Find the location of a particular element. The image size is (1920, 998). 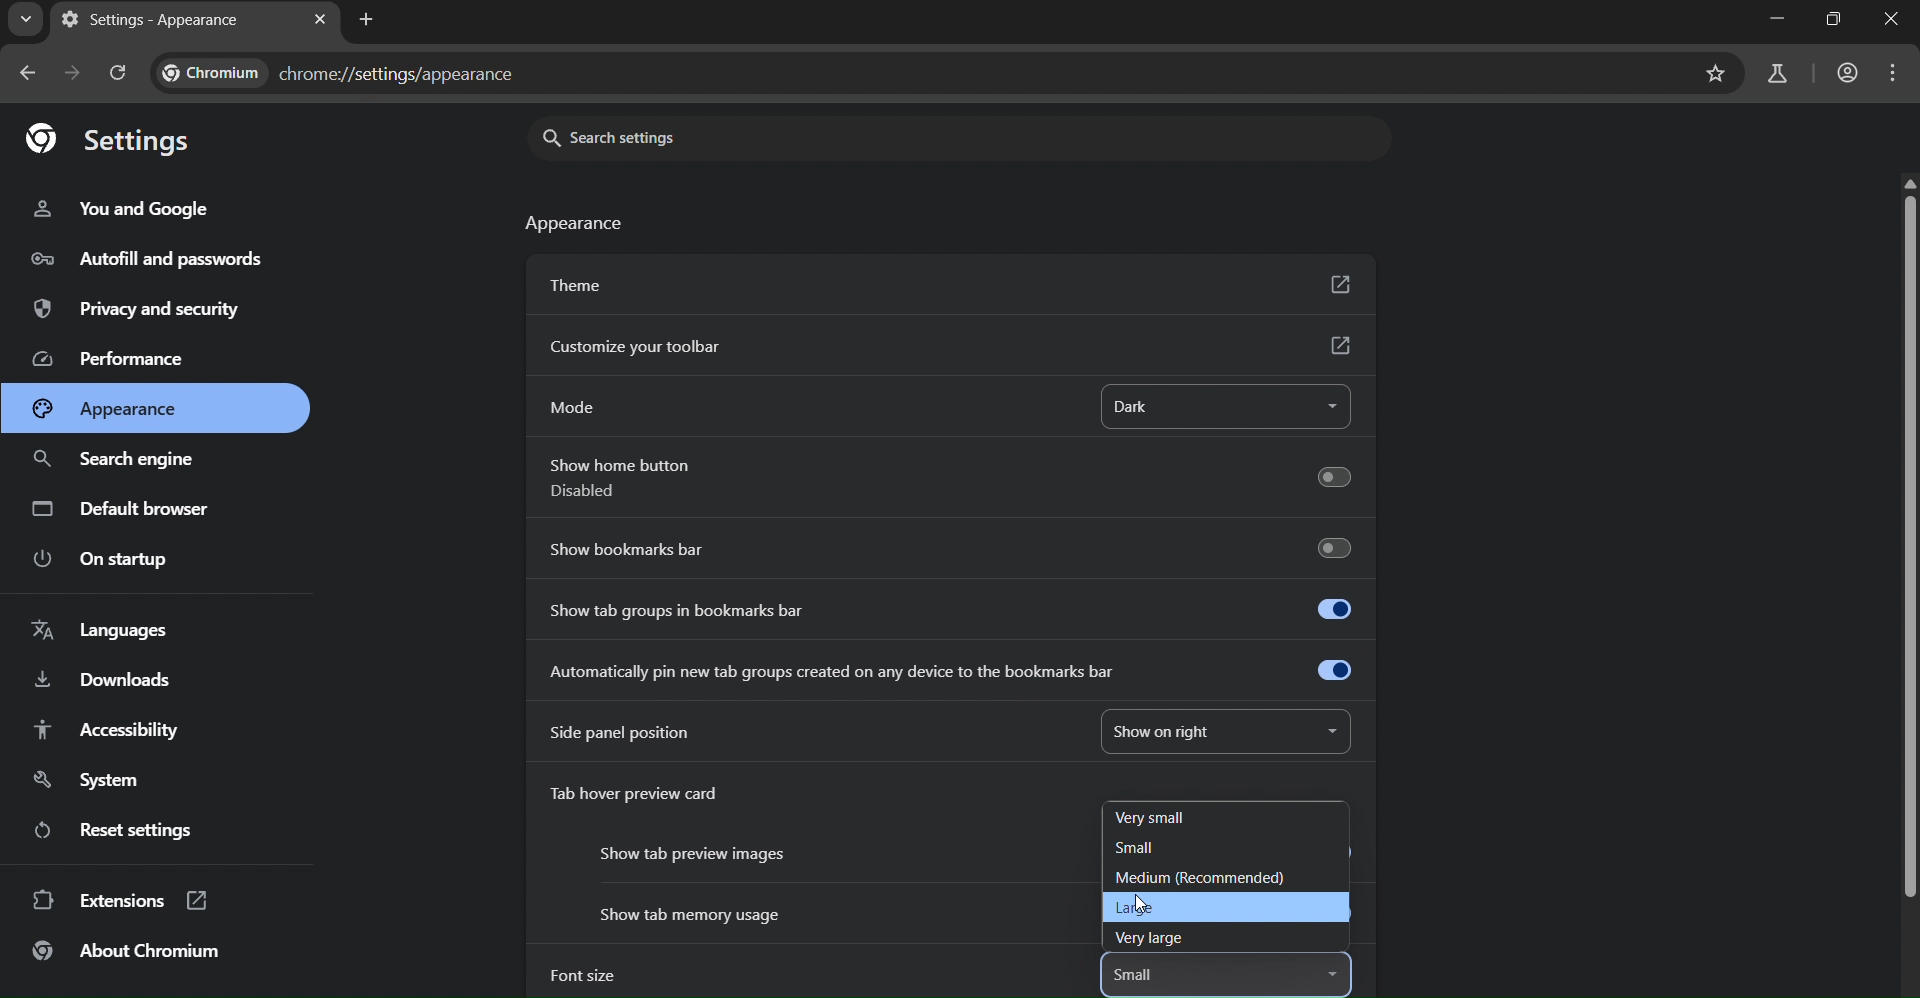

show home button is located at coordinates (946, 480).